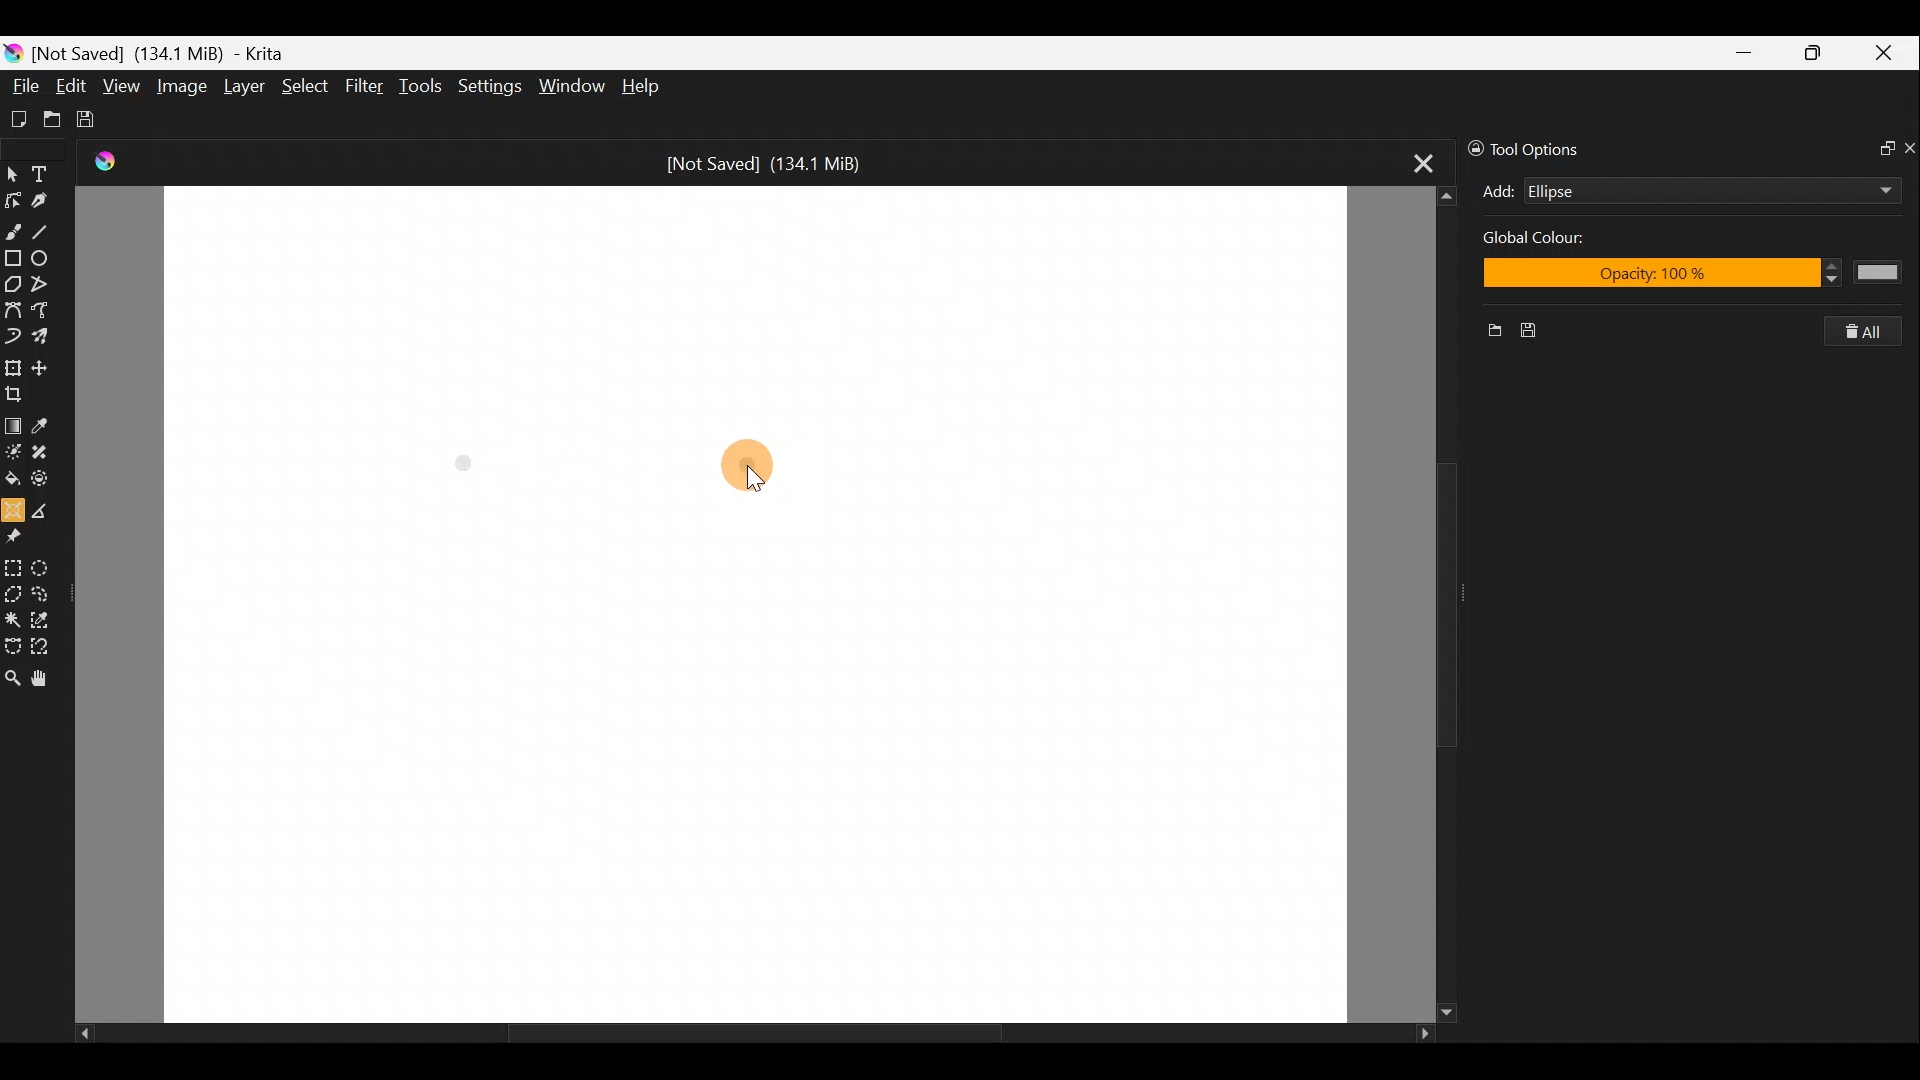 This screenshot has width=1920, height=1080. What do you see at coordinates (48, 259) in the screenshot?
I see `Ellipse` at bounding box center [48, 259].